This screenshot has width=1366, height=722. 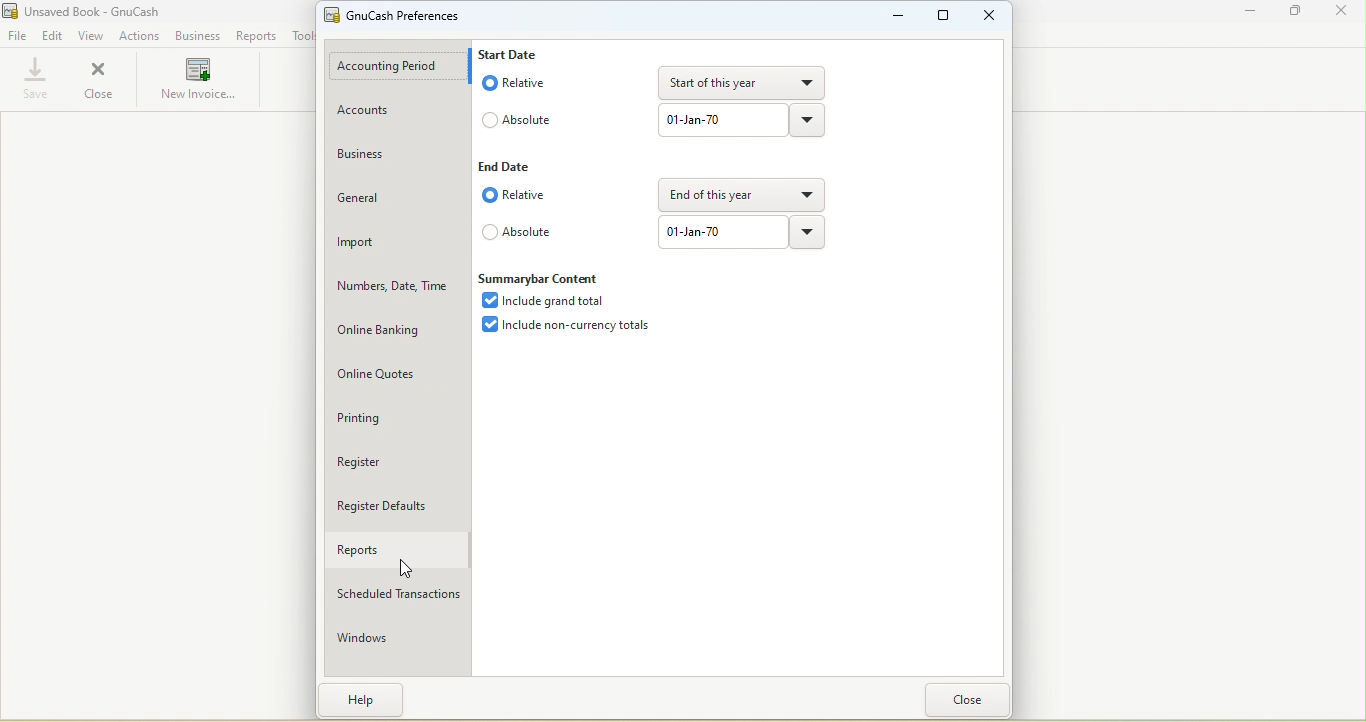 I want to click on Close, so click(x=1340, y=14).